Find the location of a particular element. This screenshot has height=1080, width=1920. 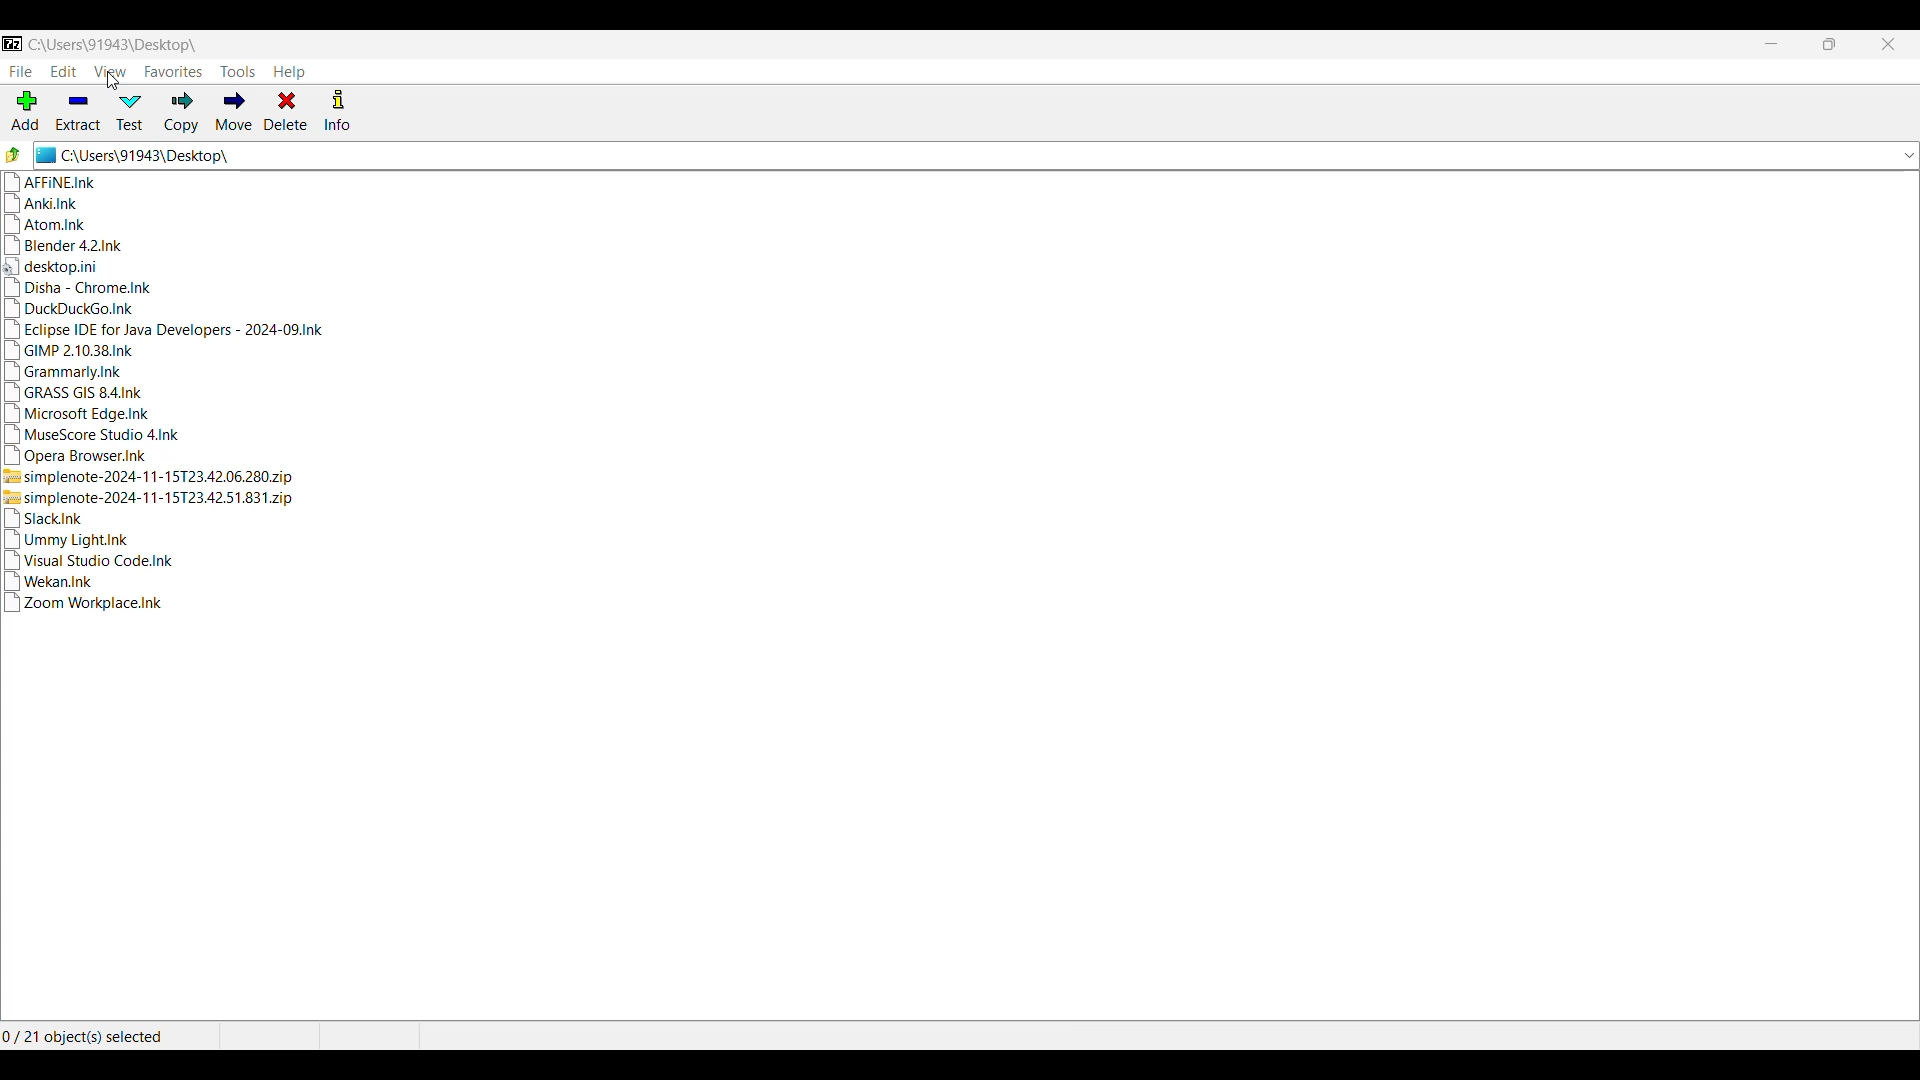

Grammarly.Ink is located at coordinates (65, 372).